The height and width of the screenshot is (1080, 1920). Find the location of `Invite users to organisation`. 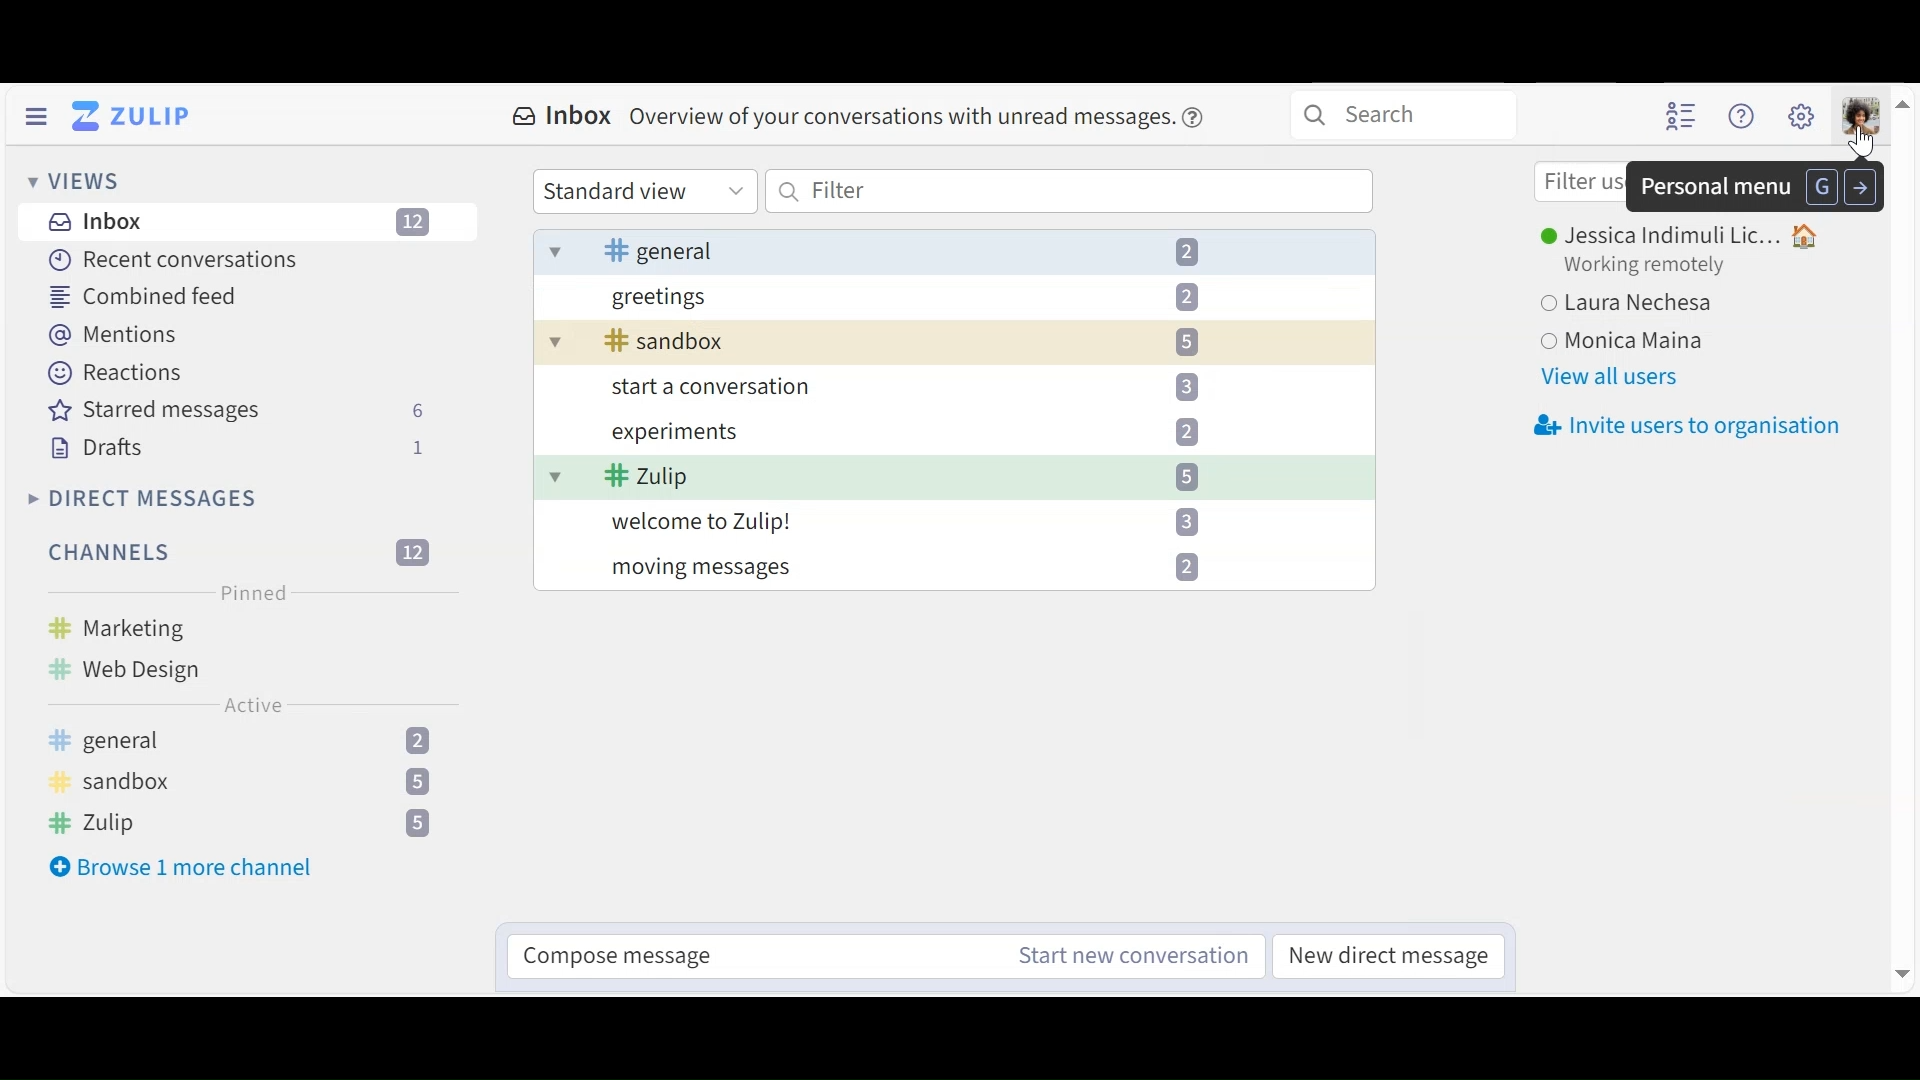

Invite users to organisation is located at coordinates (1697, 425).